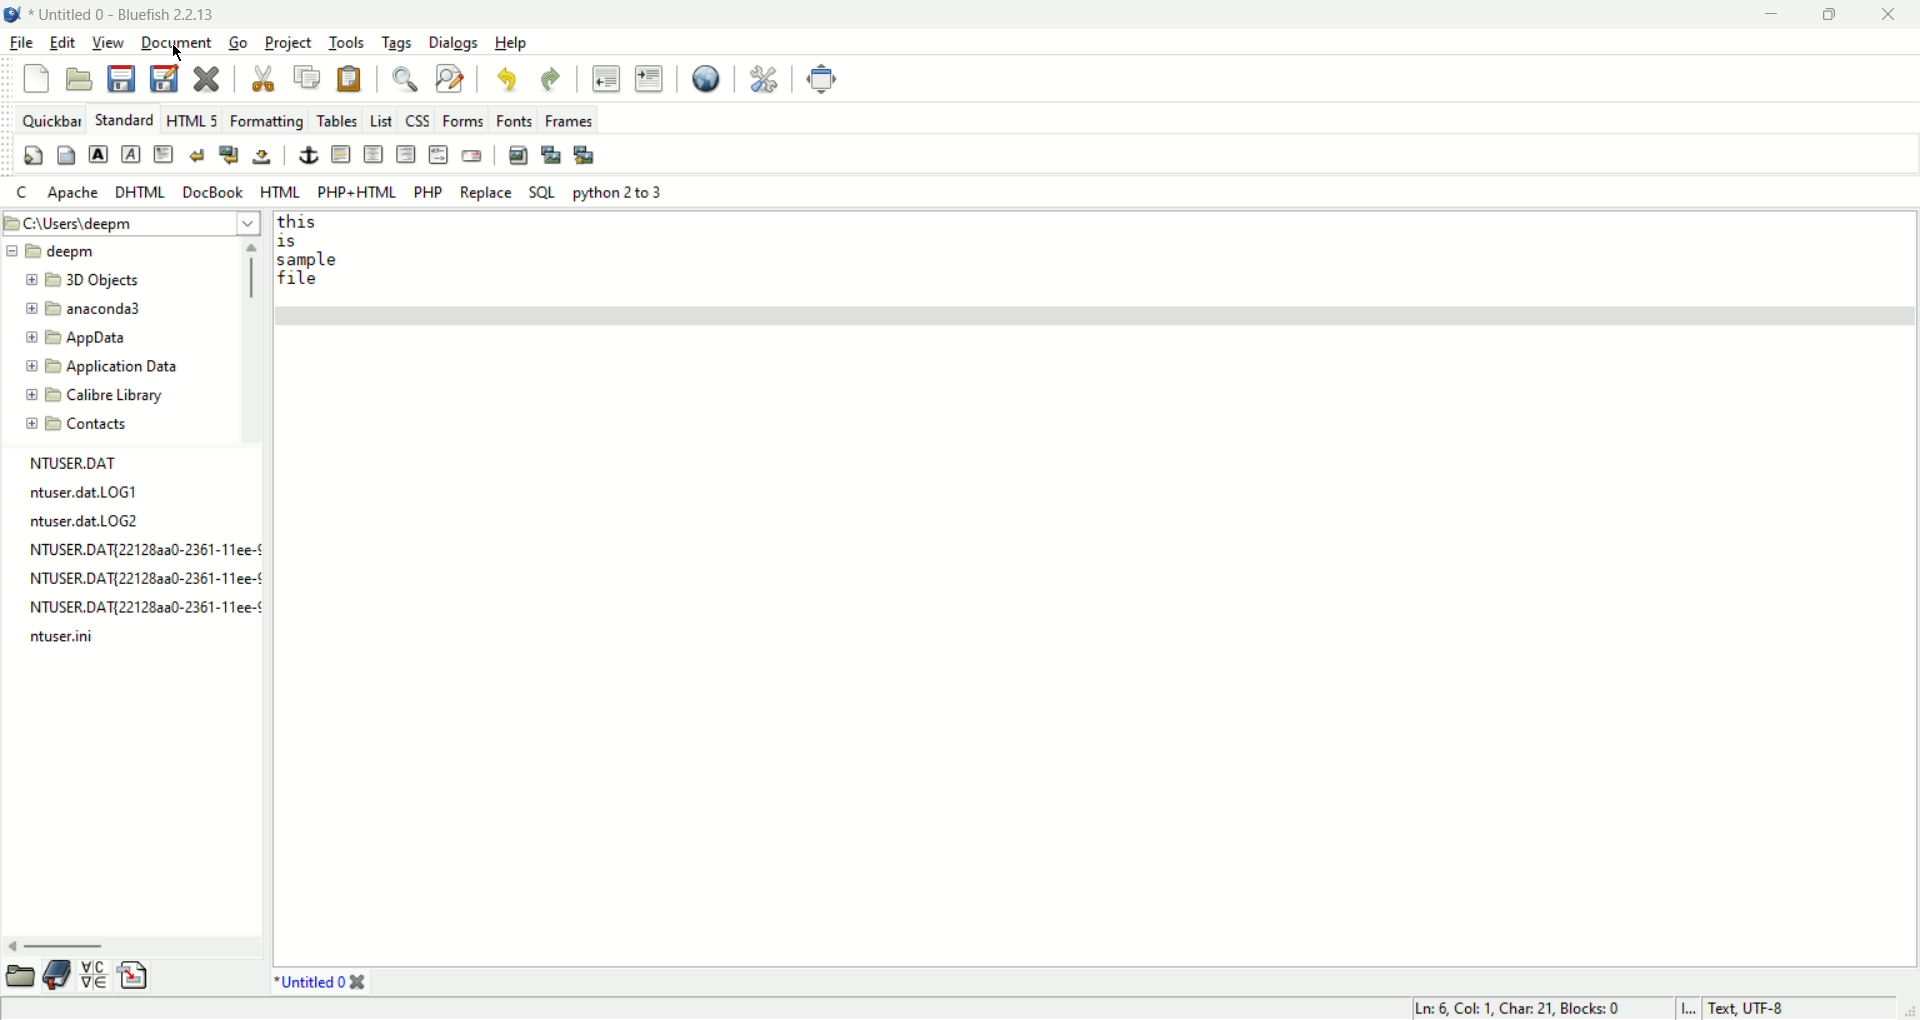 This screenshot has width=1920, height=1020. I want to click on workspace, so click(1094, 587).